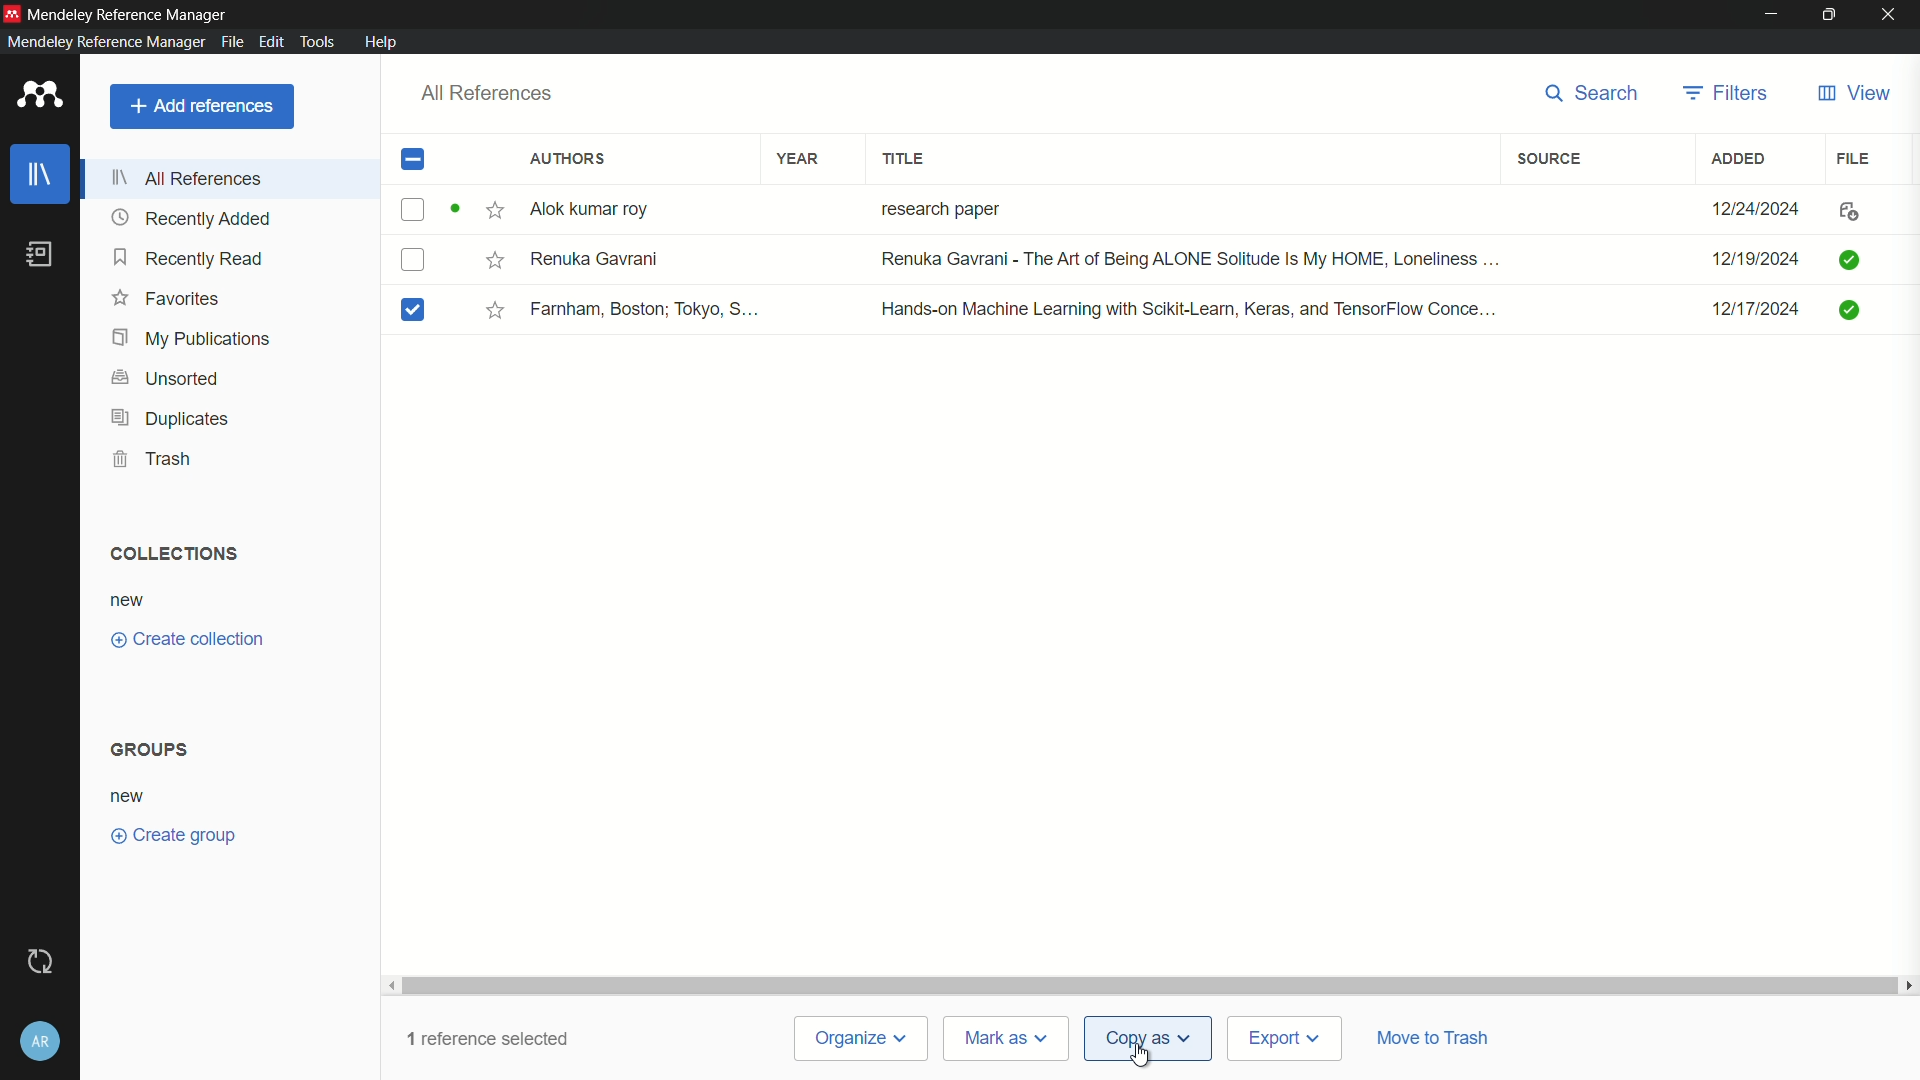 This screenshot has width=1920, height=1080. Describe the element at coordinates (1870, 316) in the screenshot. I see `File Uploaded` at that location.